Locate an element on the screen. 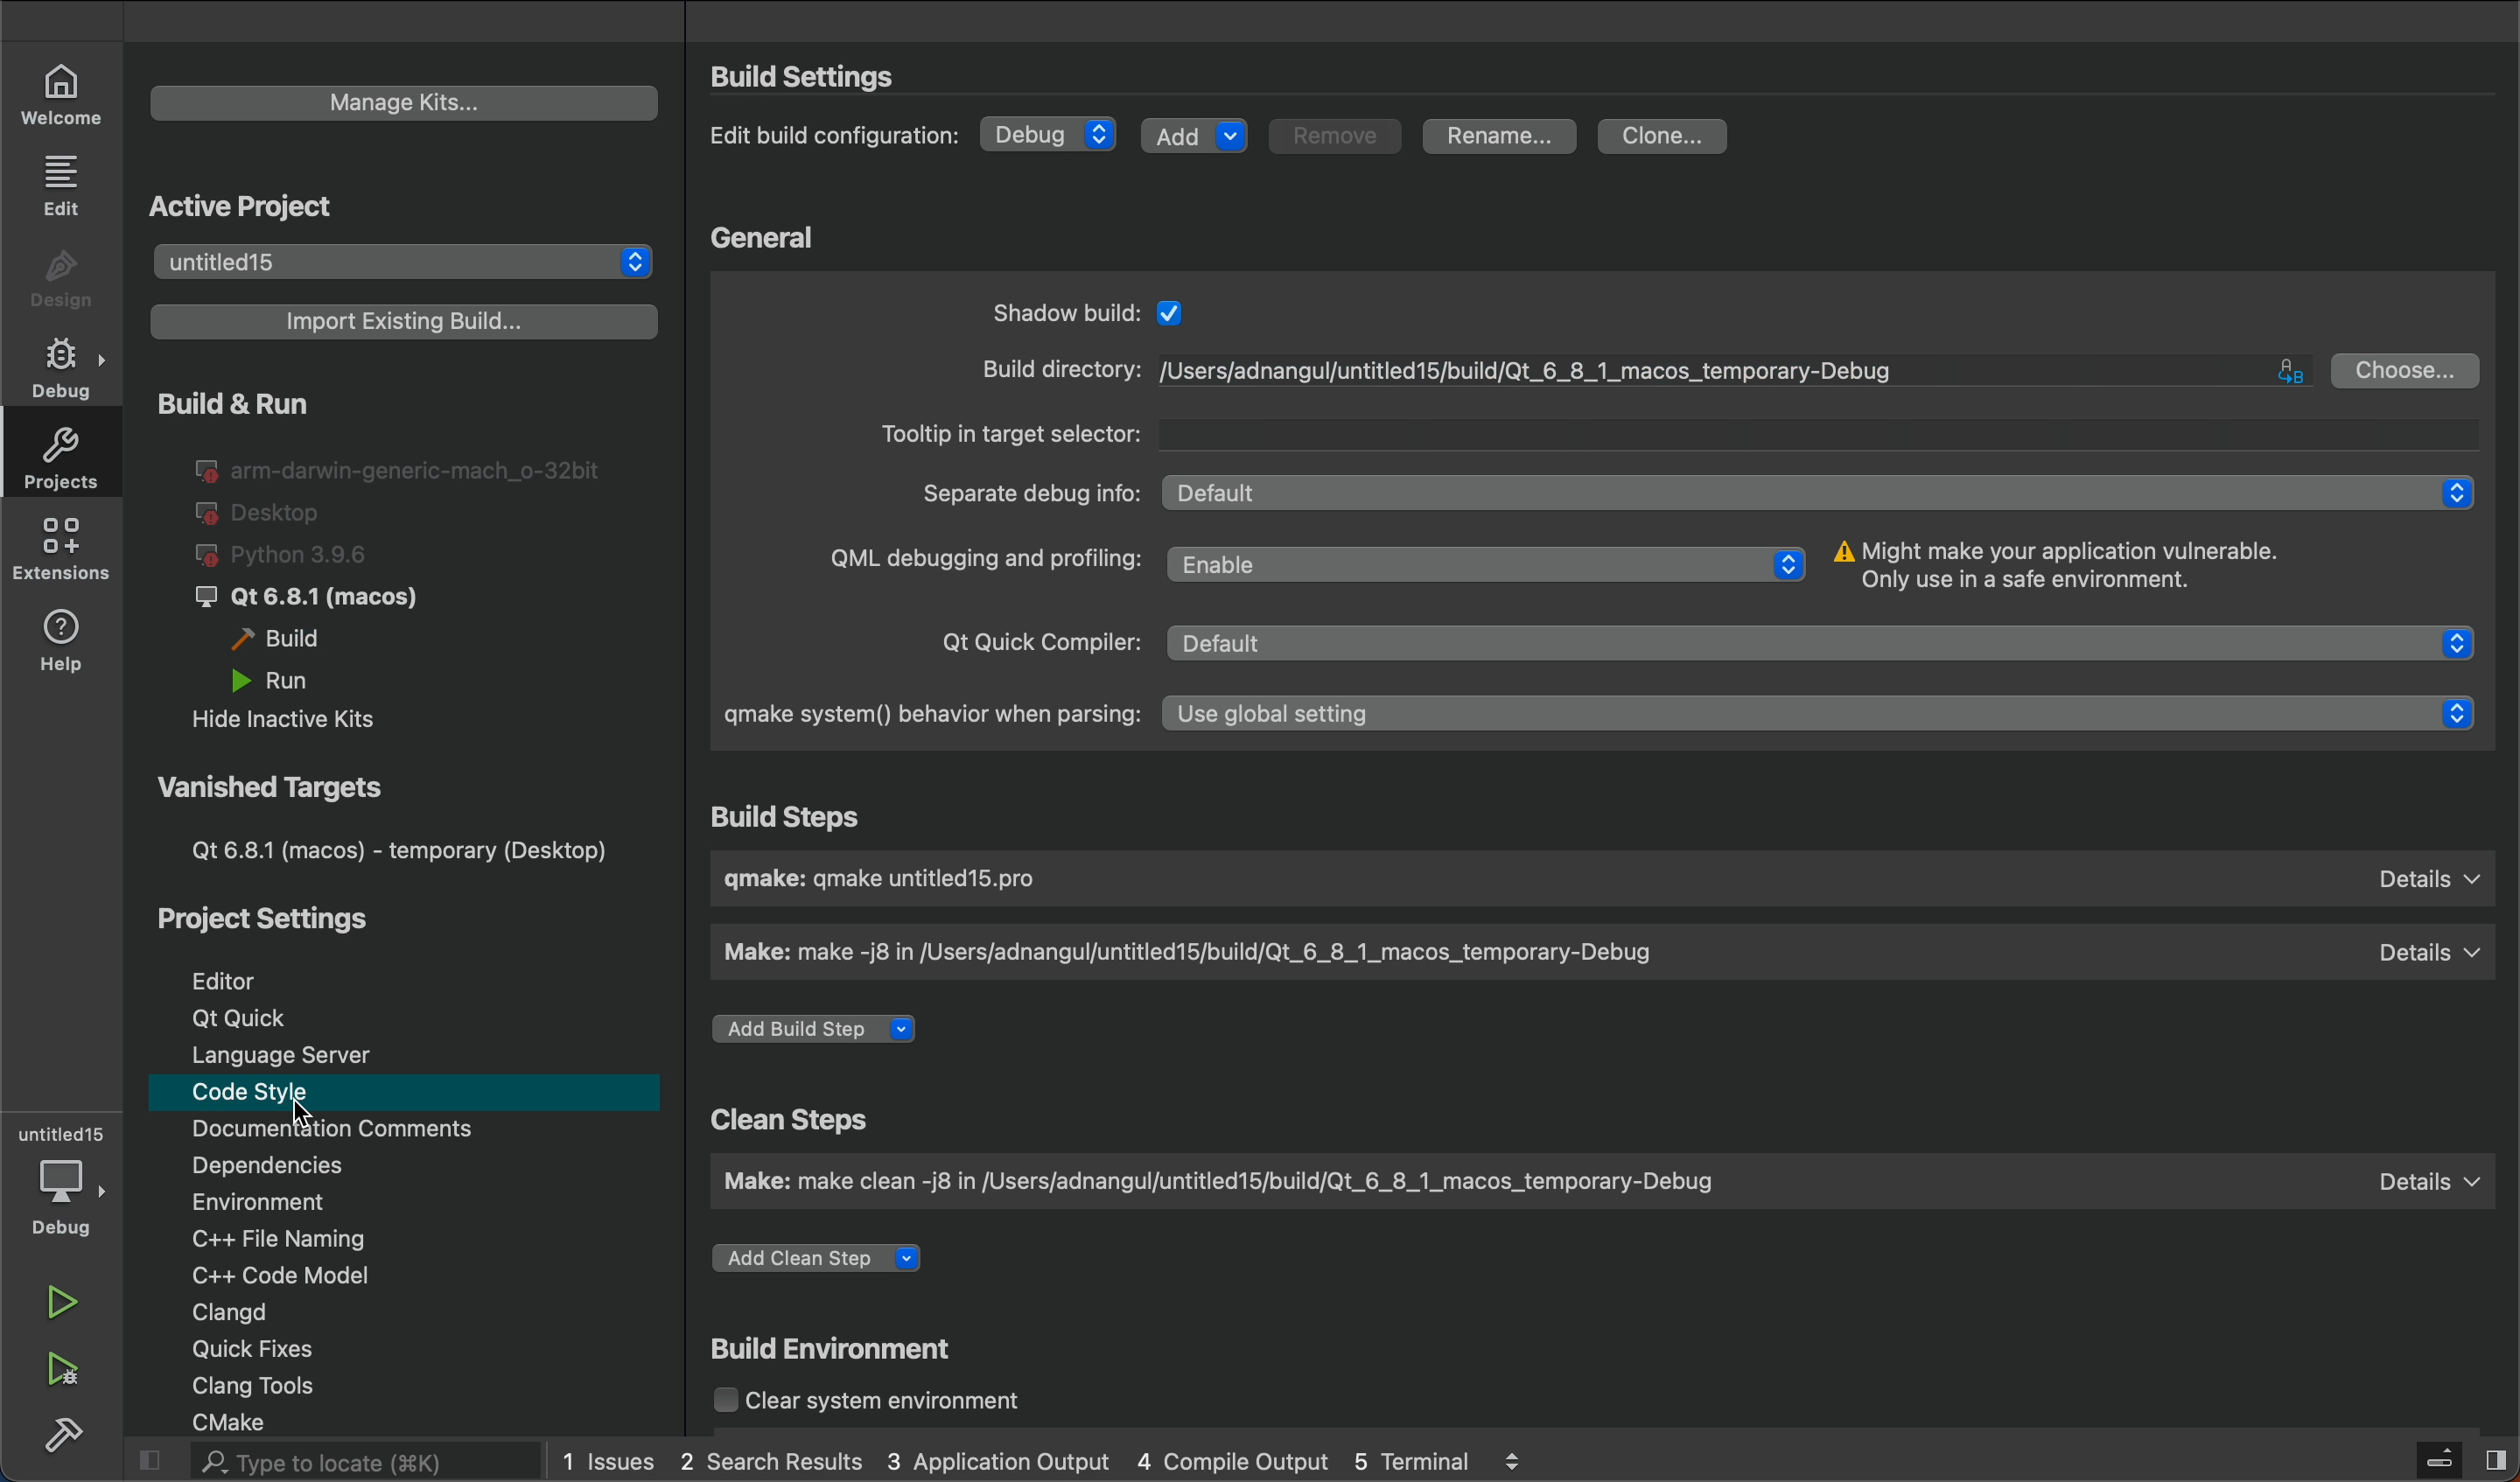  debug is located at coordinates (1059, 130).